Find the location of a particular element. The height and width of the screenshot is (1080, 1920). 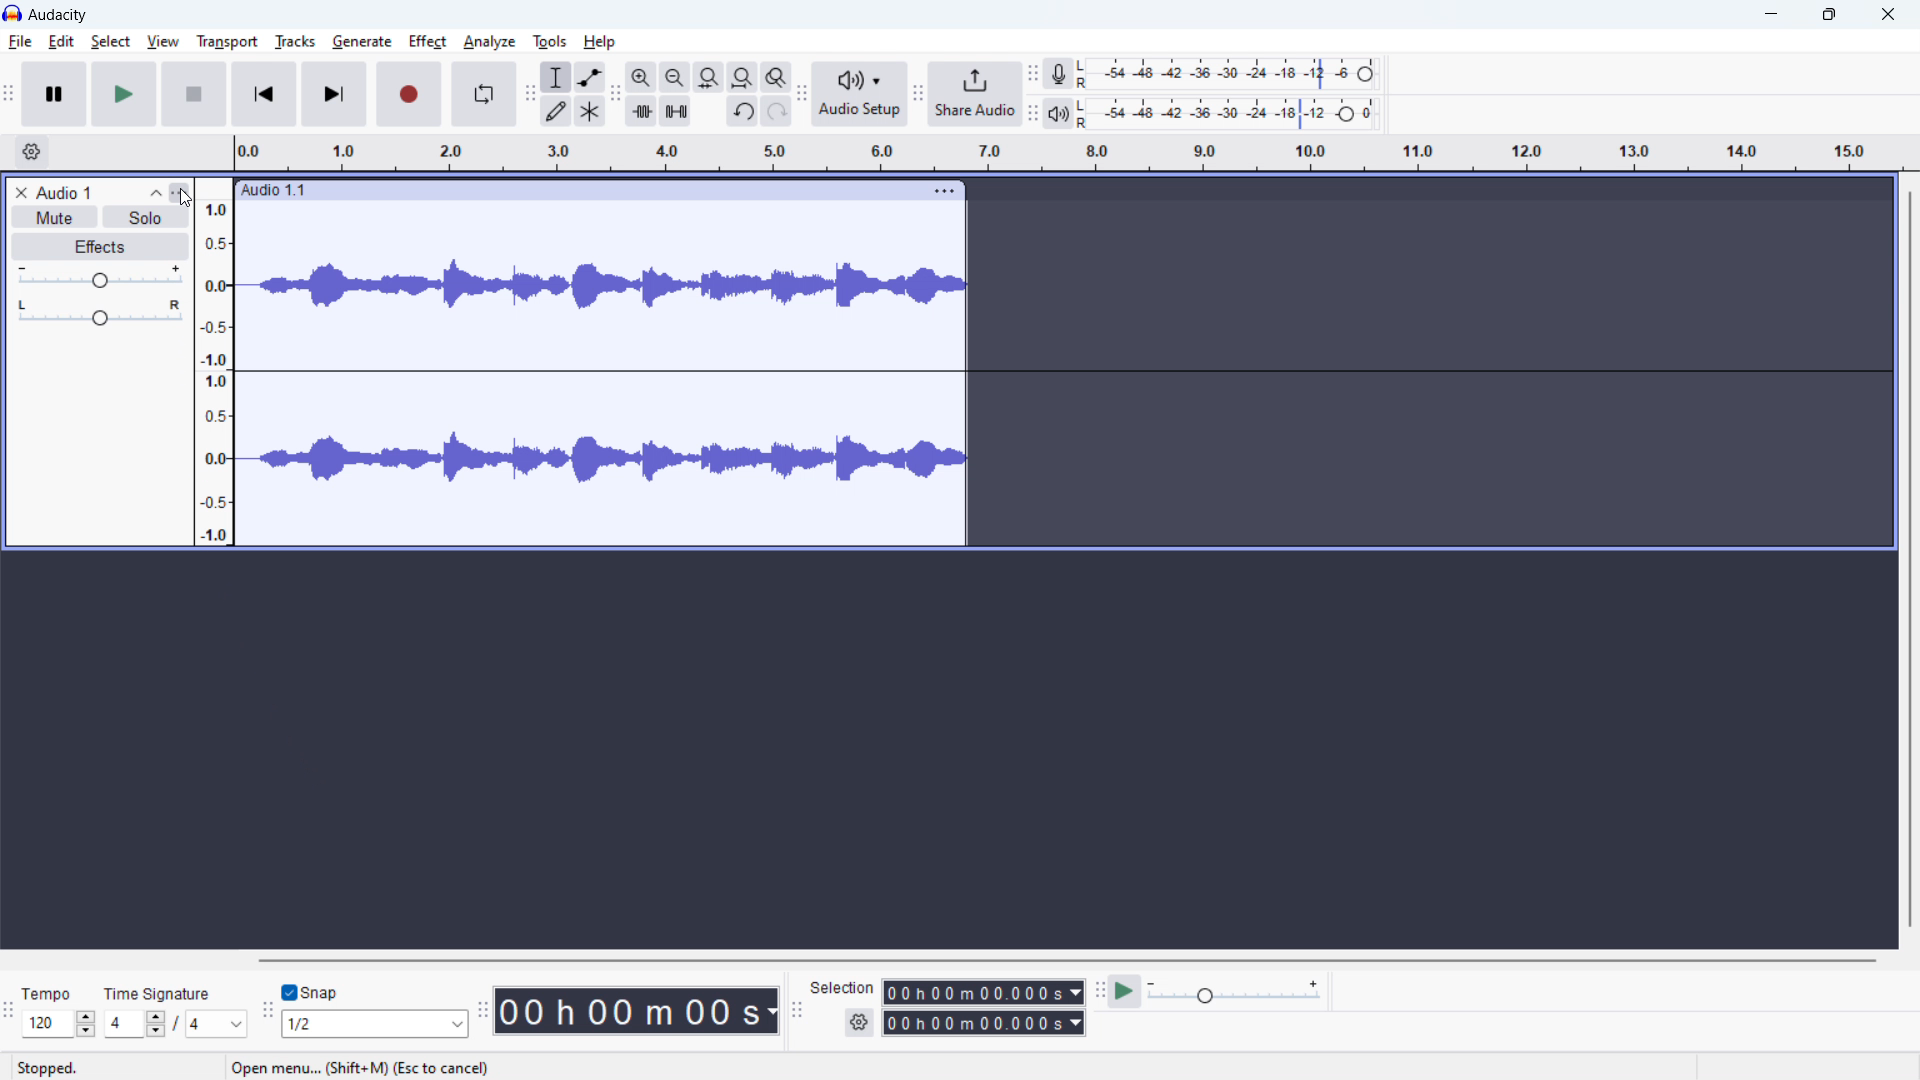

edit toolbar is located at coordinates (617, 94).